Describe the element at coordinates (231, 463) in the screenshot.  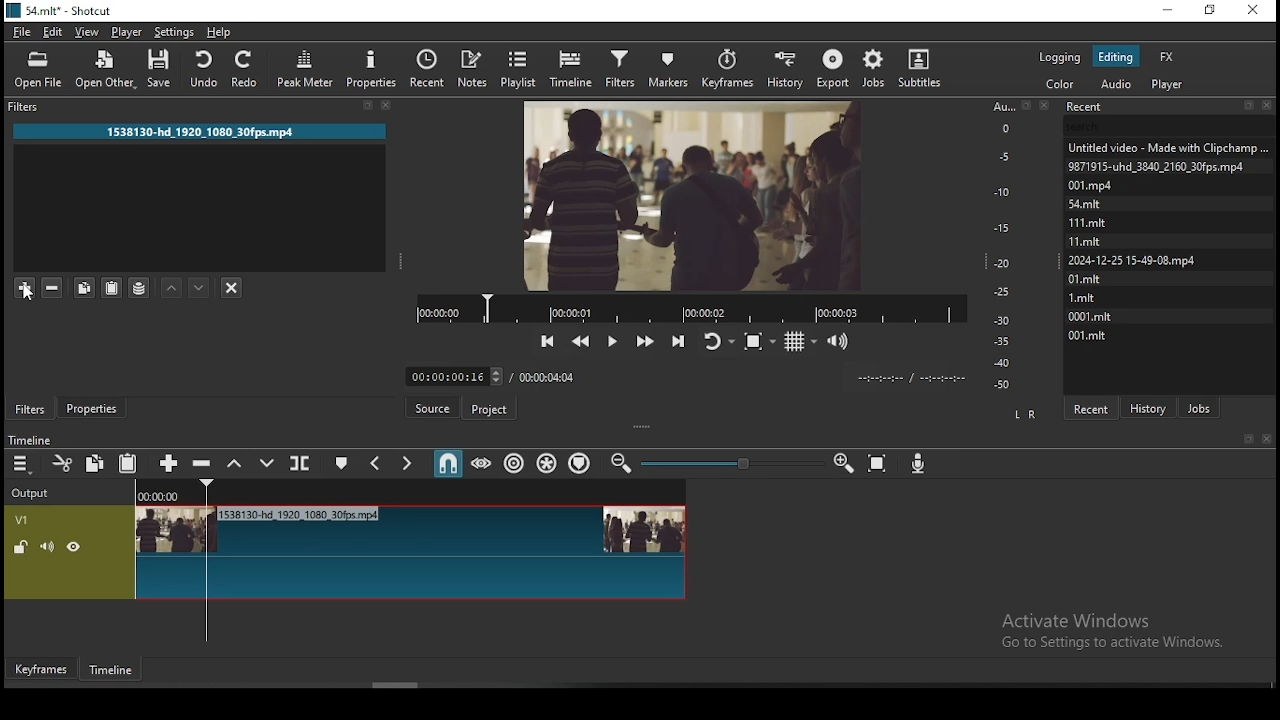
I see `lift` at that location.